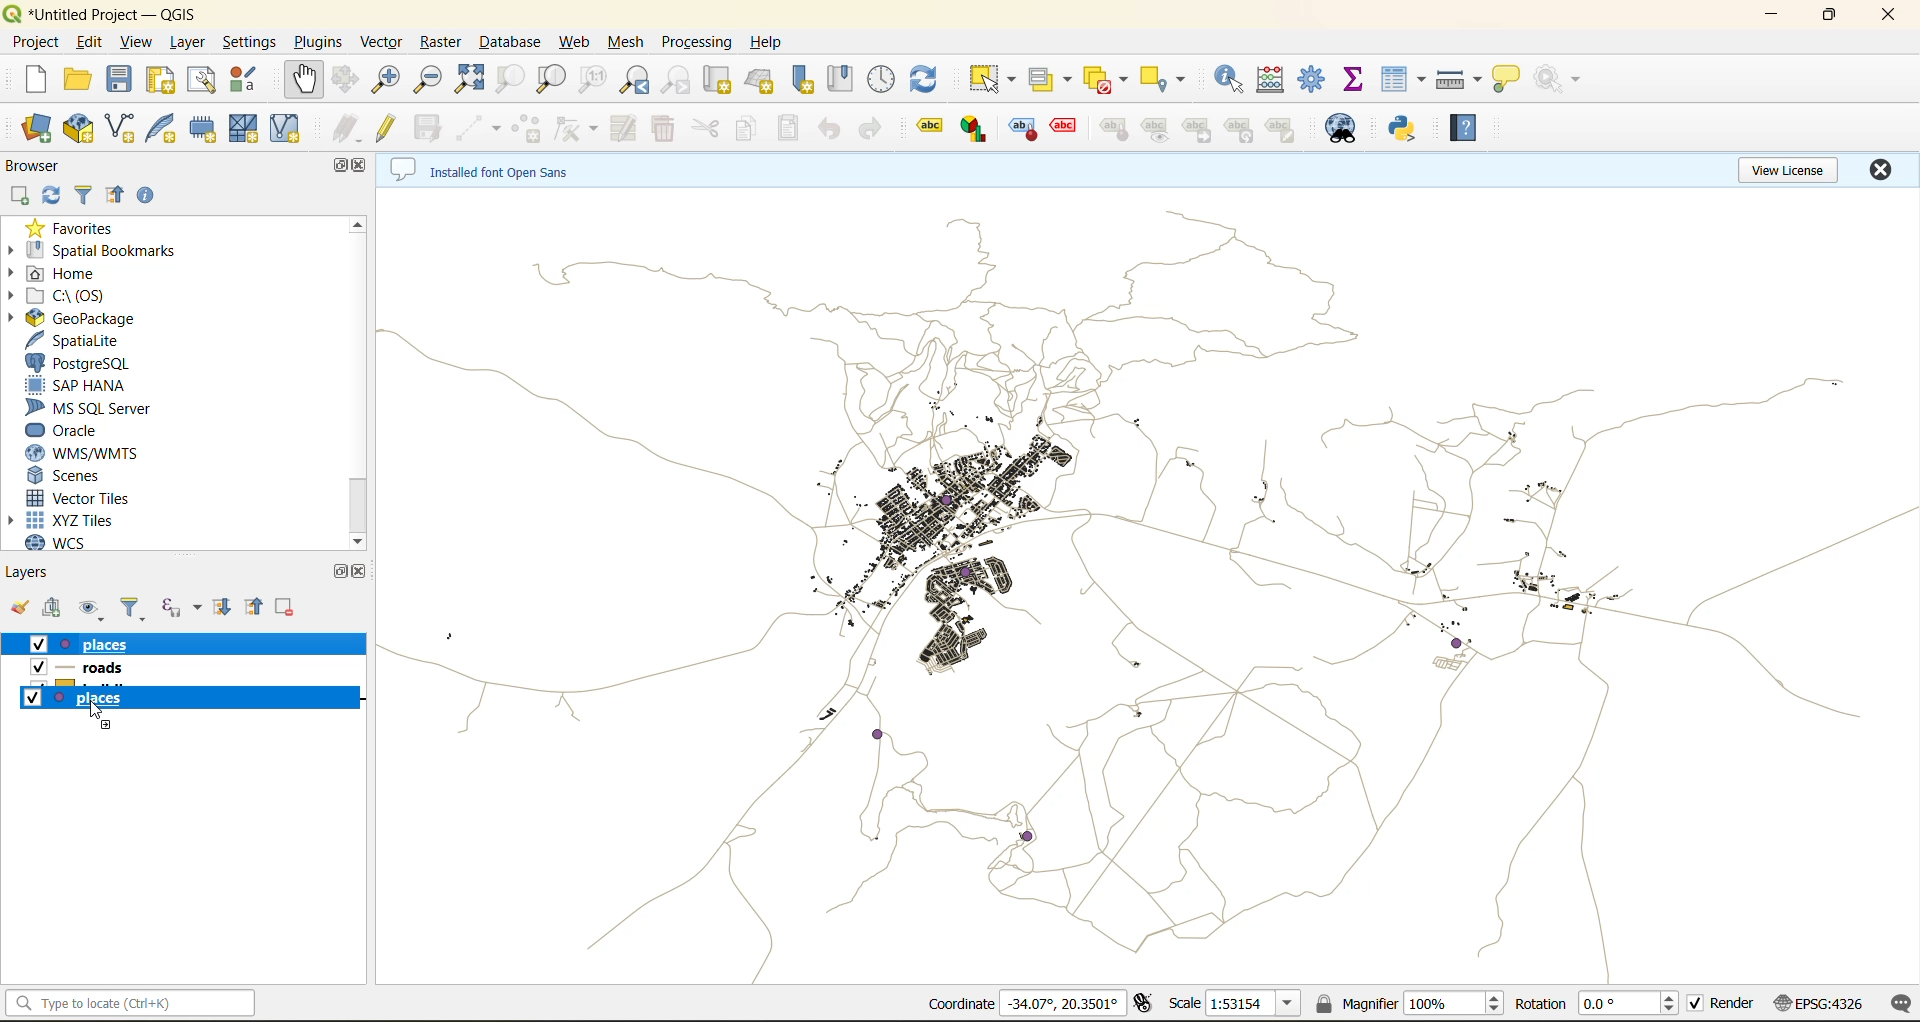  I want to click on expand all, so click(226, 608).